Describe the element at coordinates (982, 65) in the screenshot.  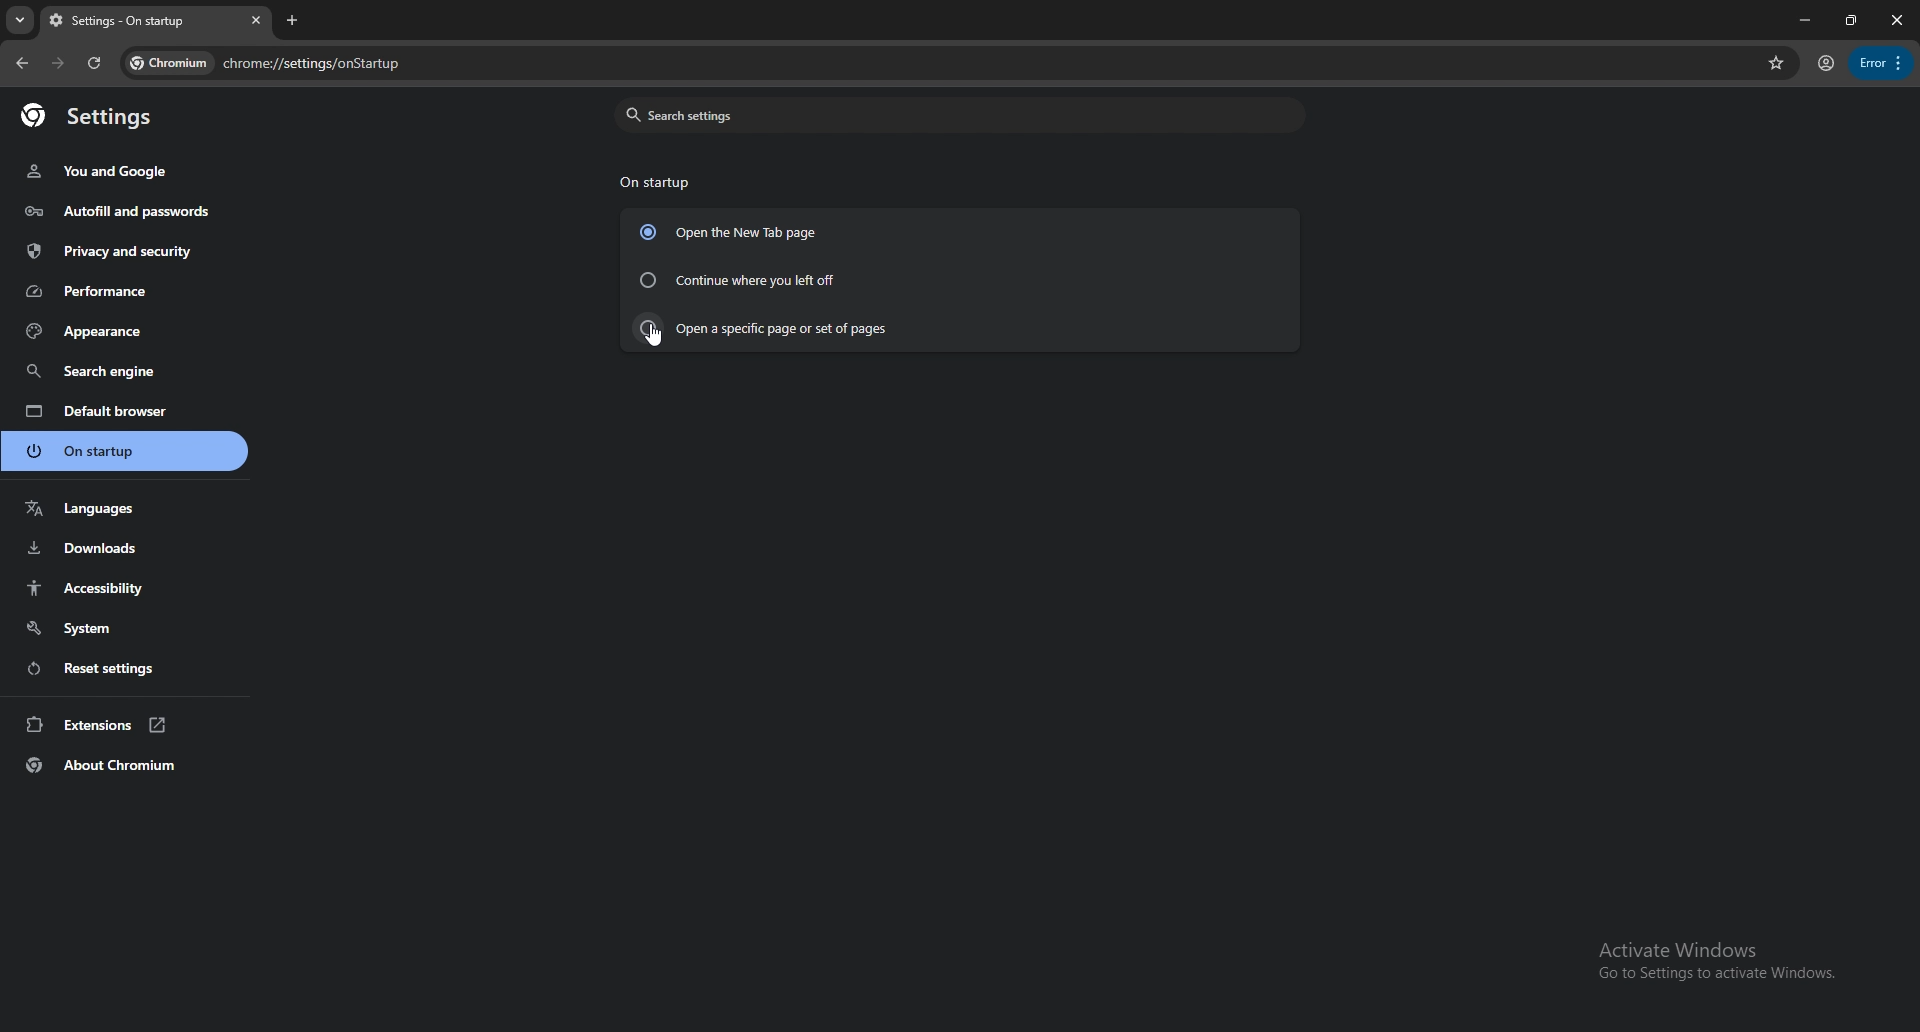
I see `search bar` at that location.